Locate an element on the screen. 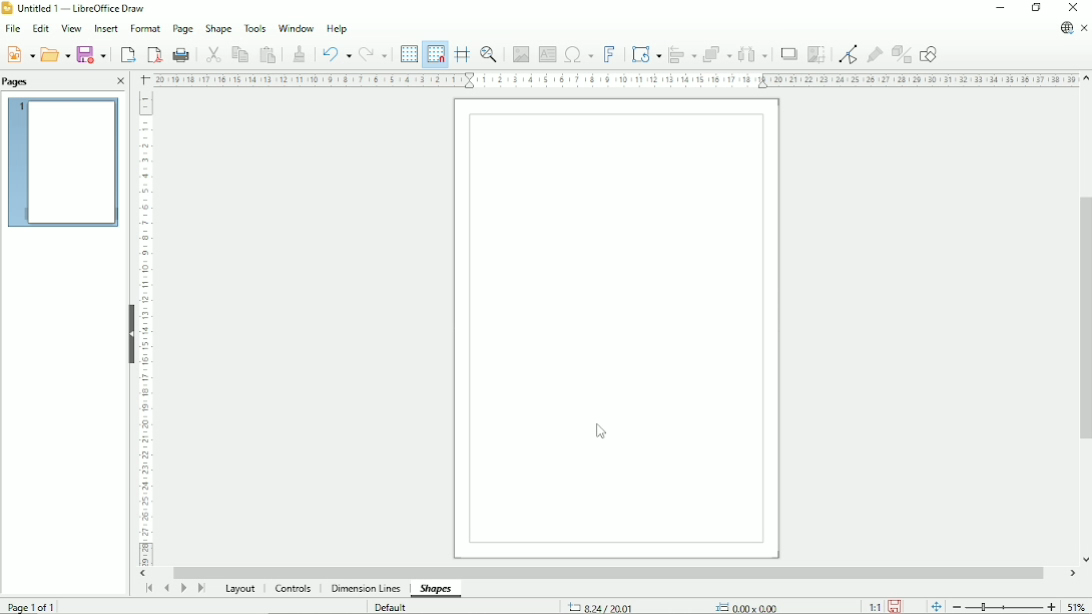 This screenshot has height=614, width=1092. Export is located at coordinates (126, 53).